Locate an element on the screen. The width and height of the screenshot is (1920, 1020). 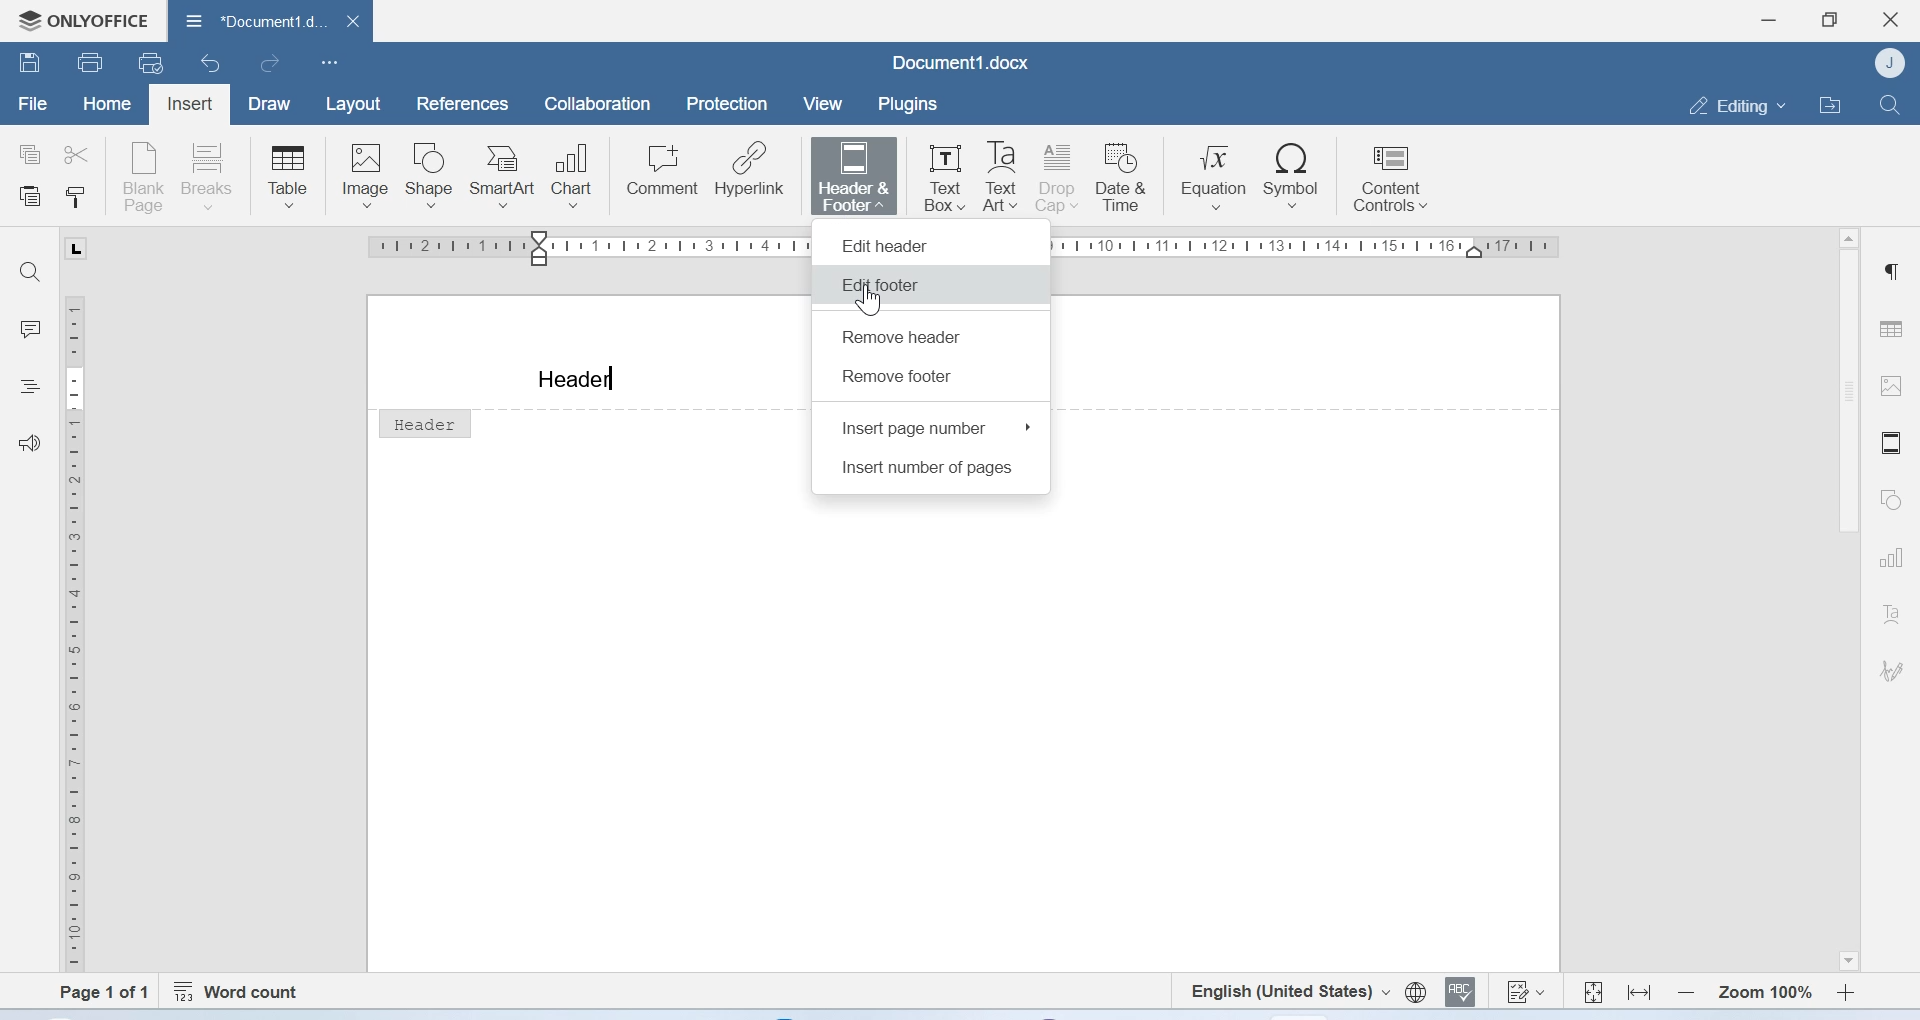
Collaboration is located at coordinates (598, 106).